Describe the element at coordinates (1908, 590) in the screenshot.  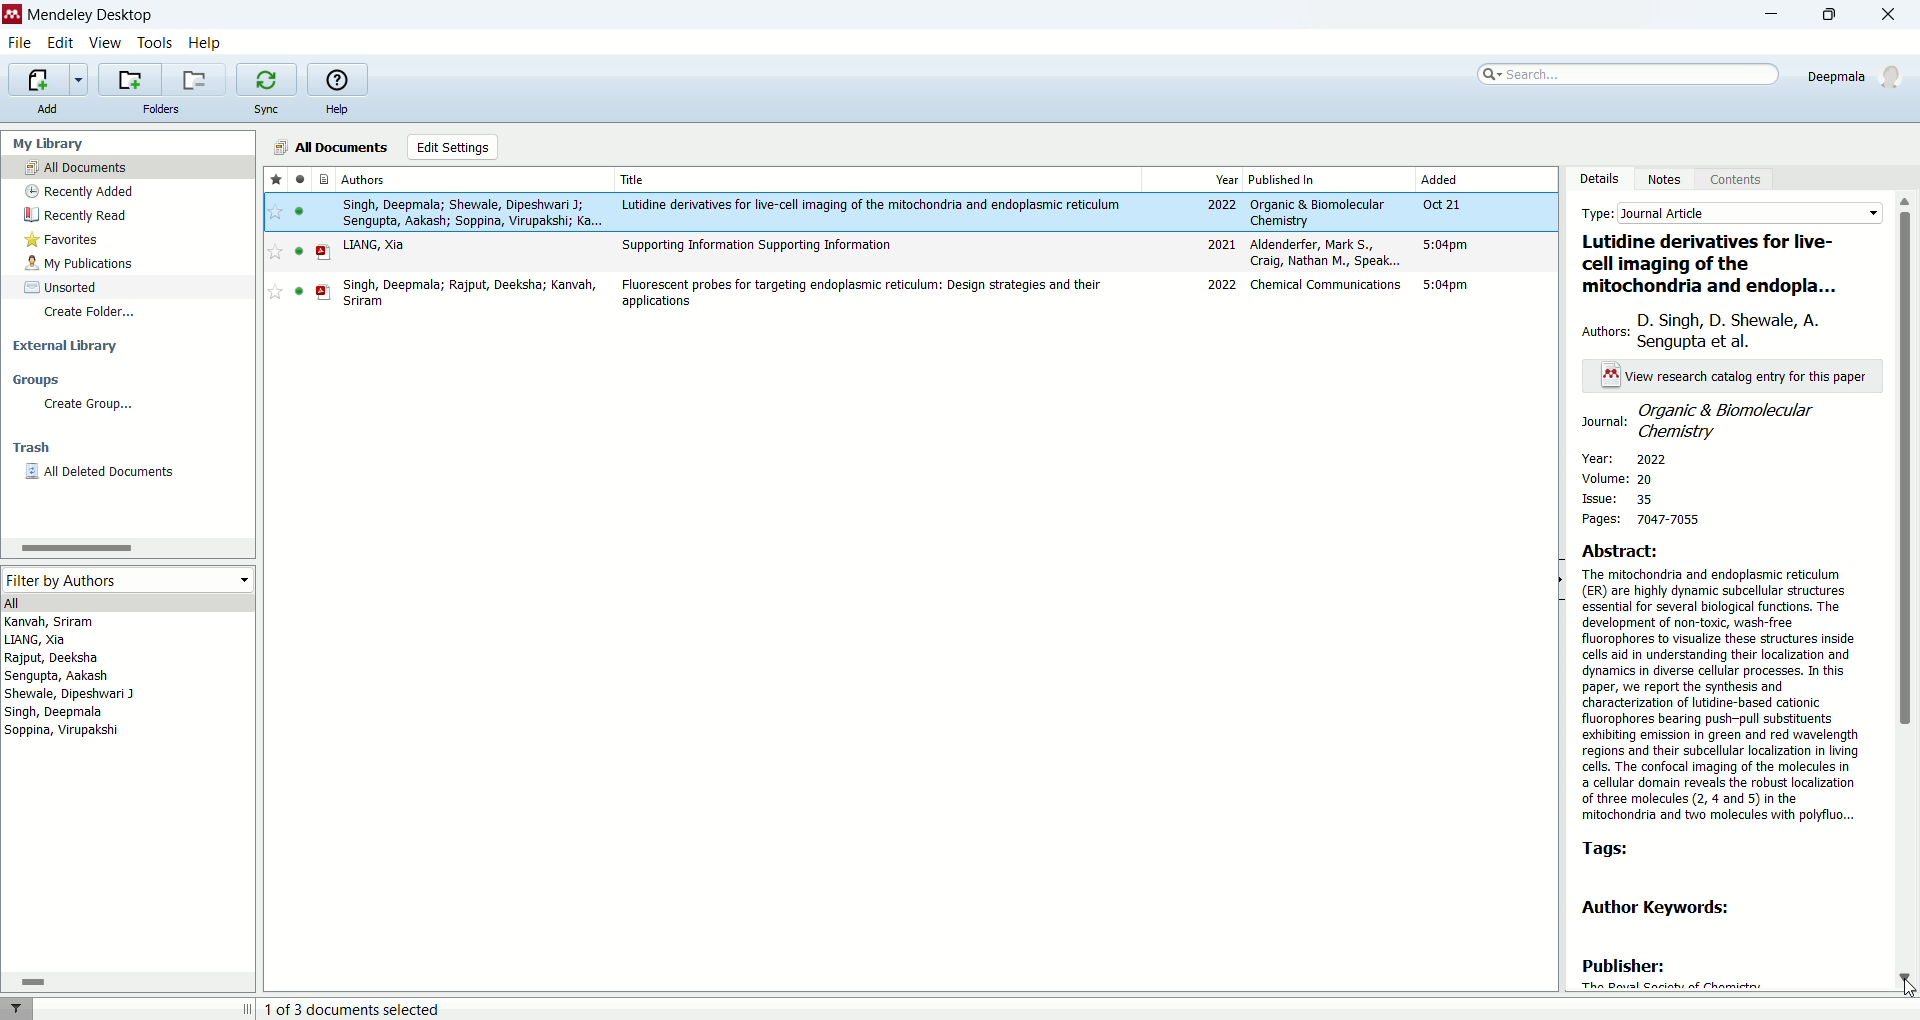
I see `vertical scroll bar` at that location.